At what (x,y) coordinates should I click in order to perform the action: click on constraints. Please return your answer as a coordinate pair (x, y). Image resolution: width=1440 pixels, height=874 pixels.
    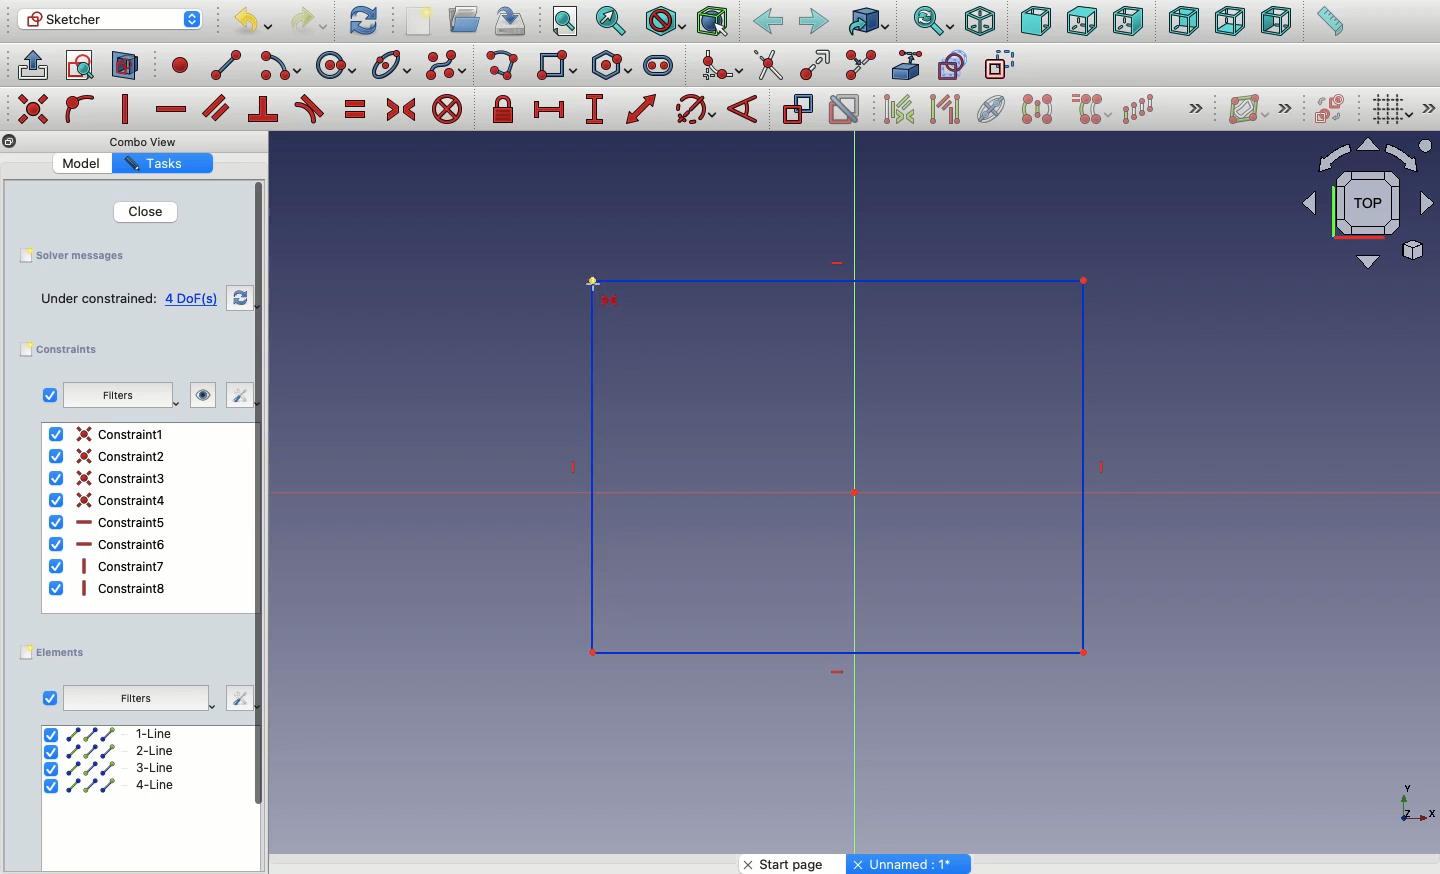
    Looking at the image, I should click on (64, 350).